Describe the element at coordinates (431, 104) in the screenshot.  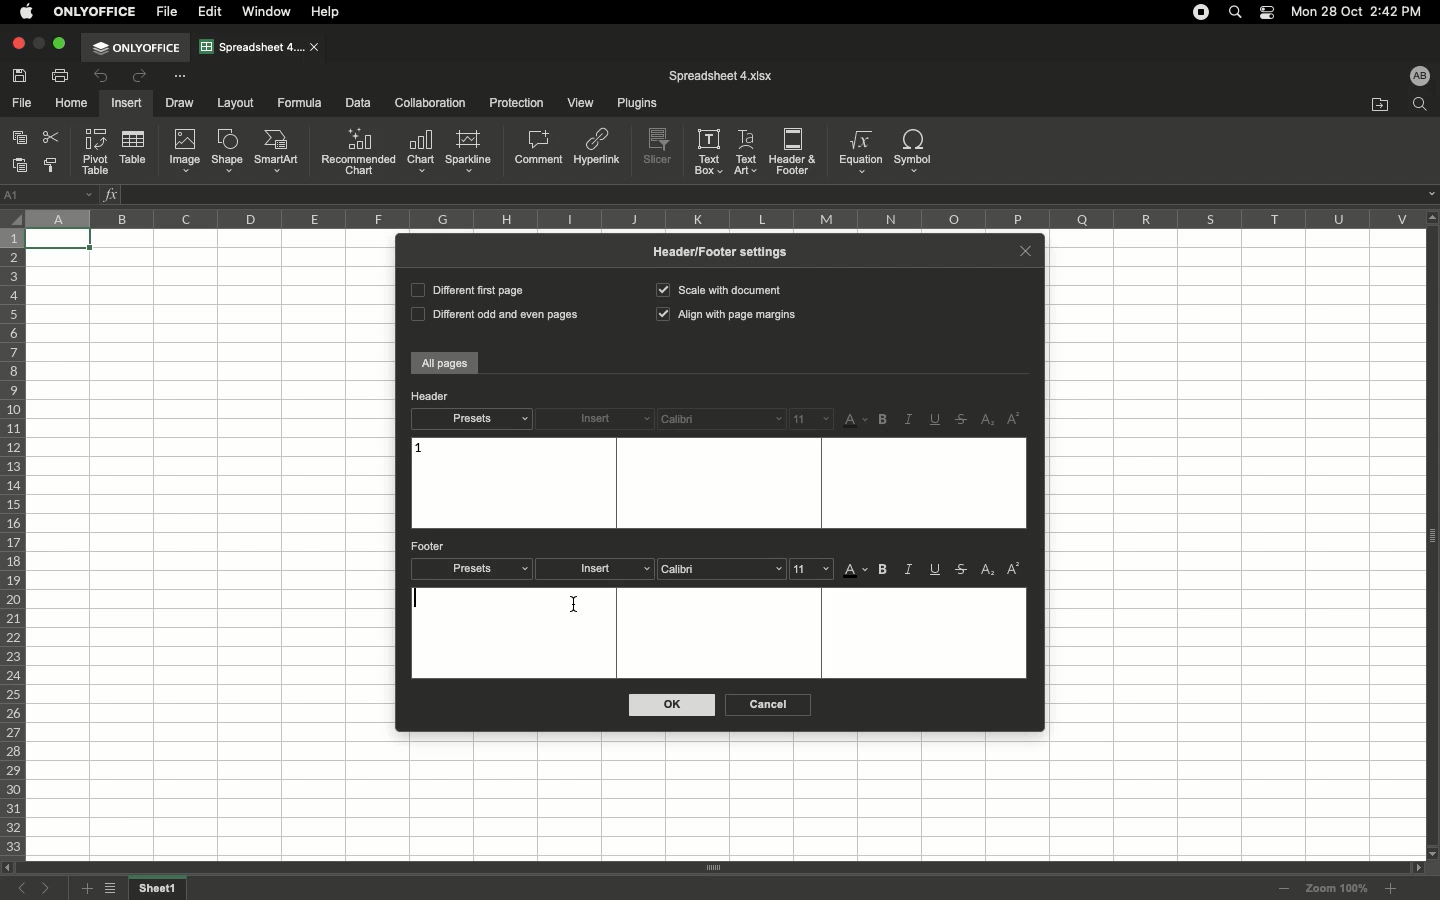
I see `Collaboration` at that location.